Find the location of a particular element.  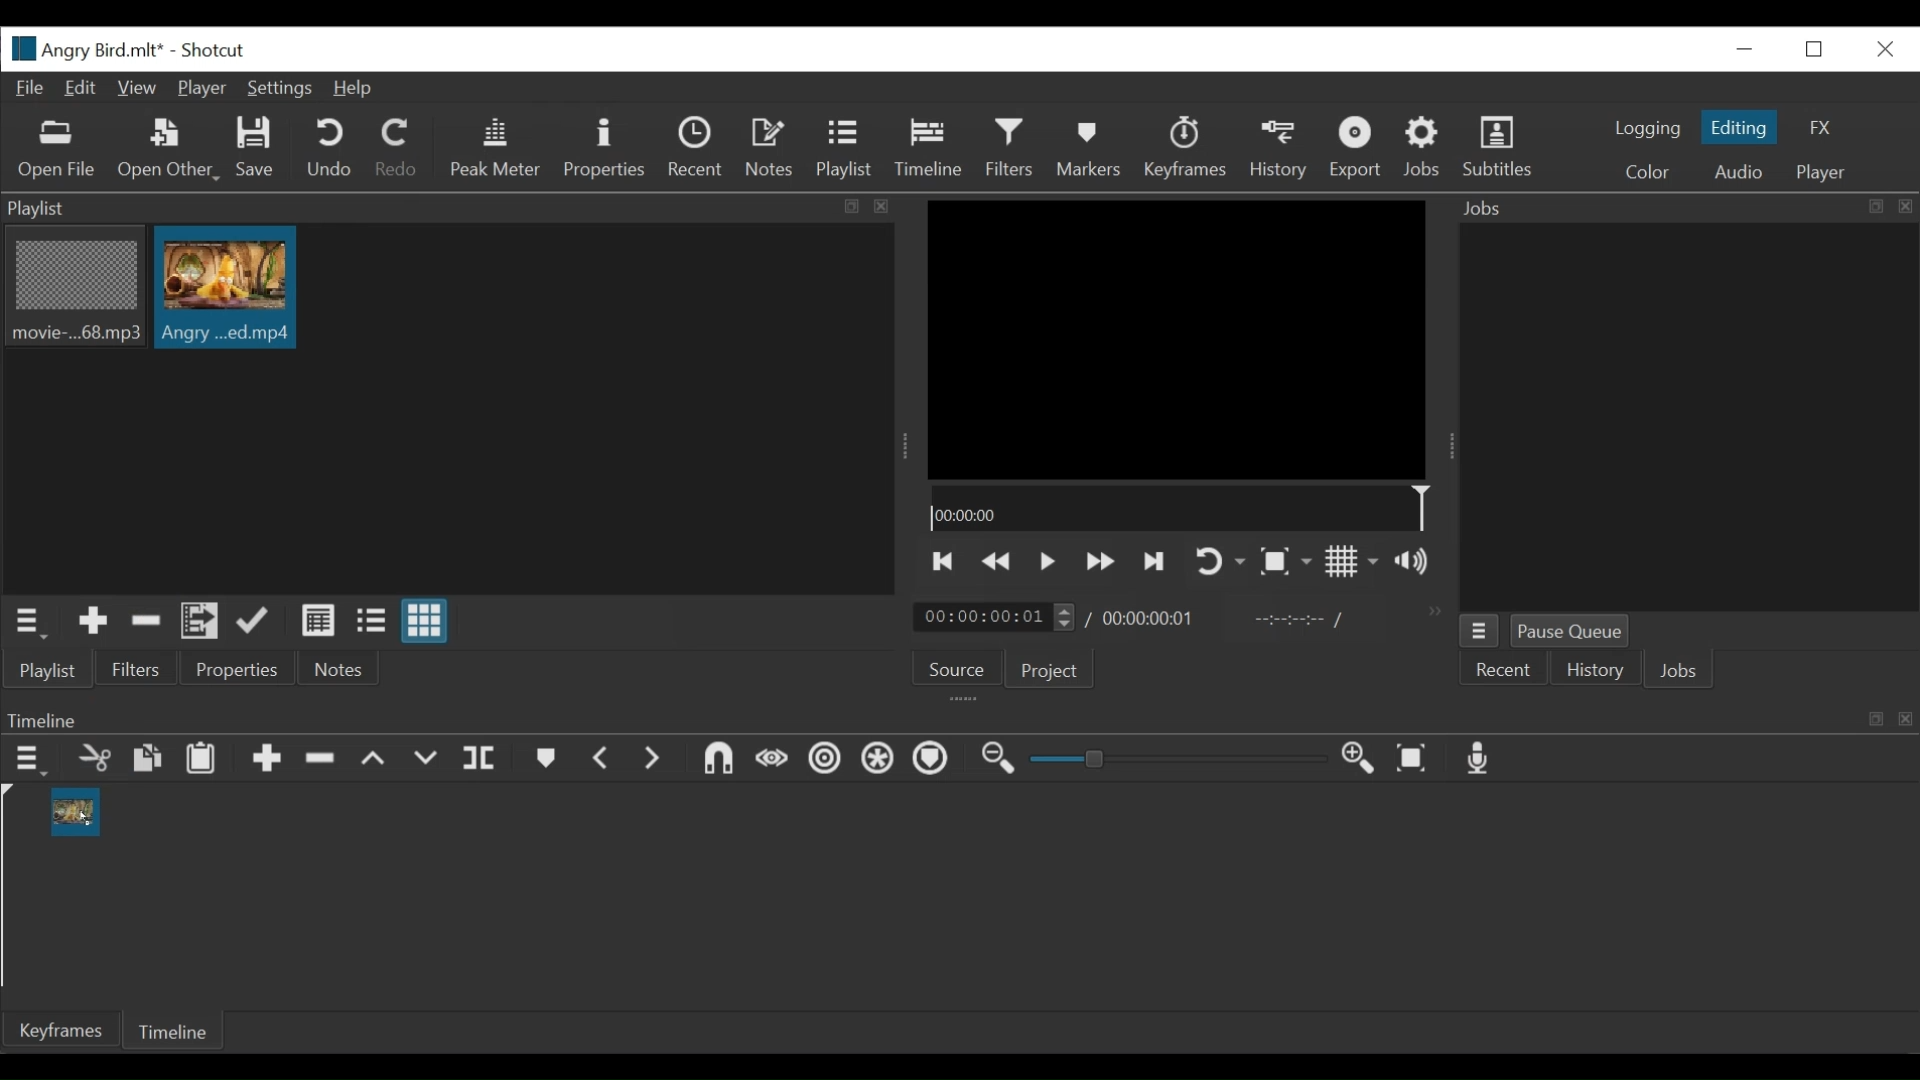

Properties is located at coordinates (235, 669).